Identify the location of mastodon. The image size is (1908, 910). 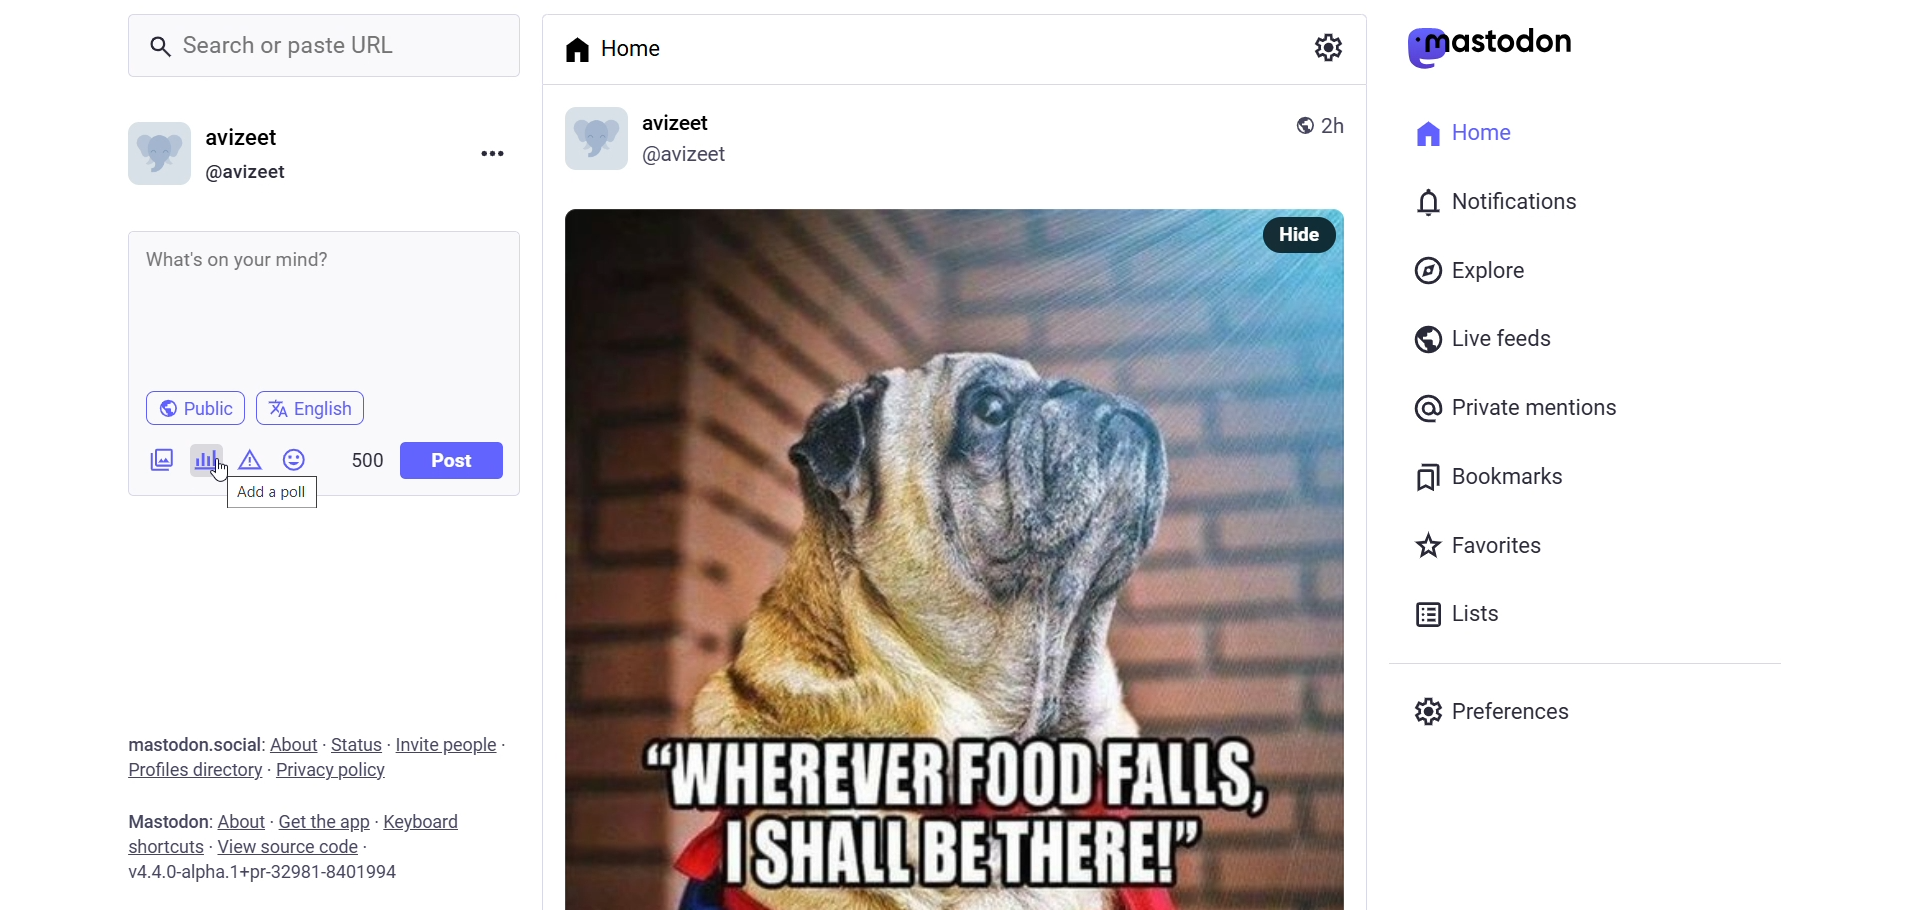
(162, 741).